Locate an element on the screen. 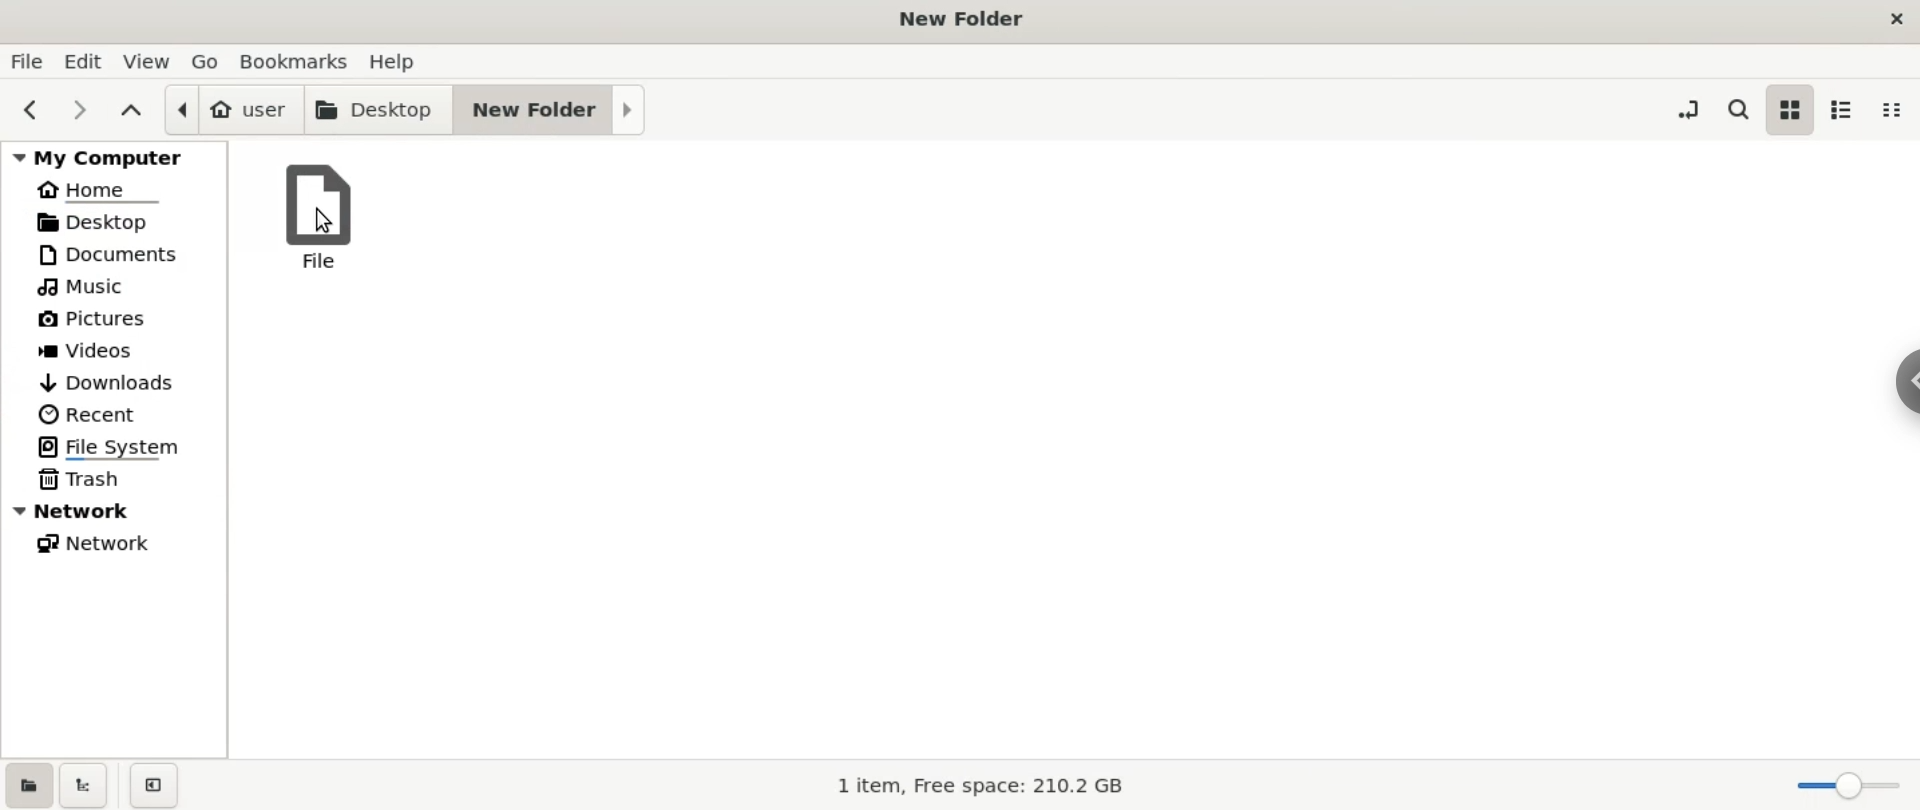 The image size is (1920, 810). toggle location entry is located at coordinates (1689, 108).